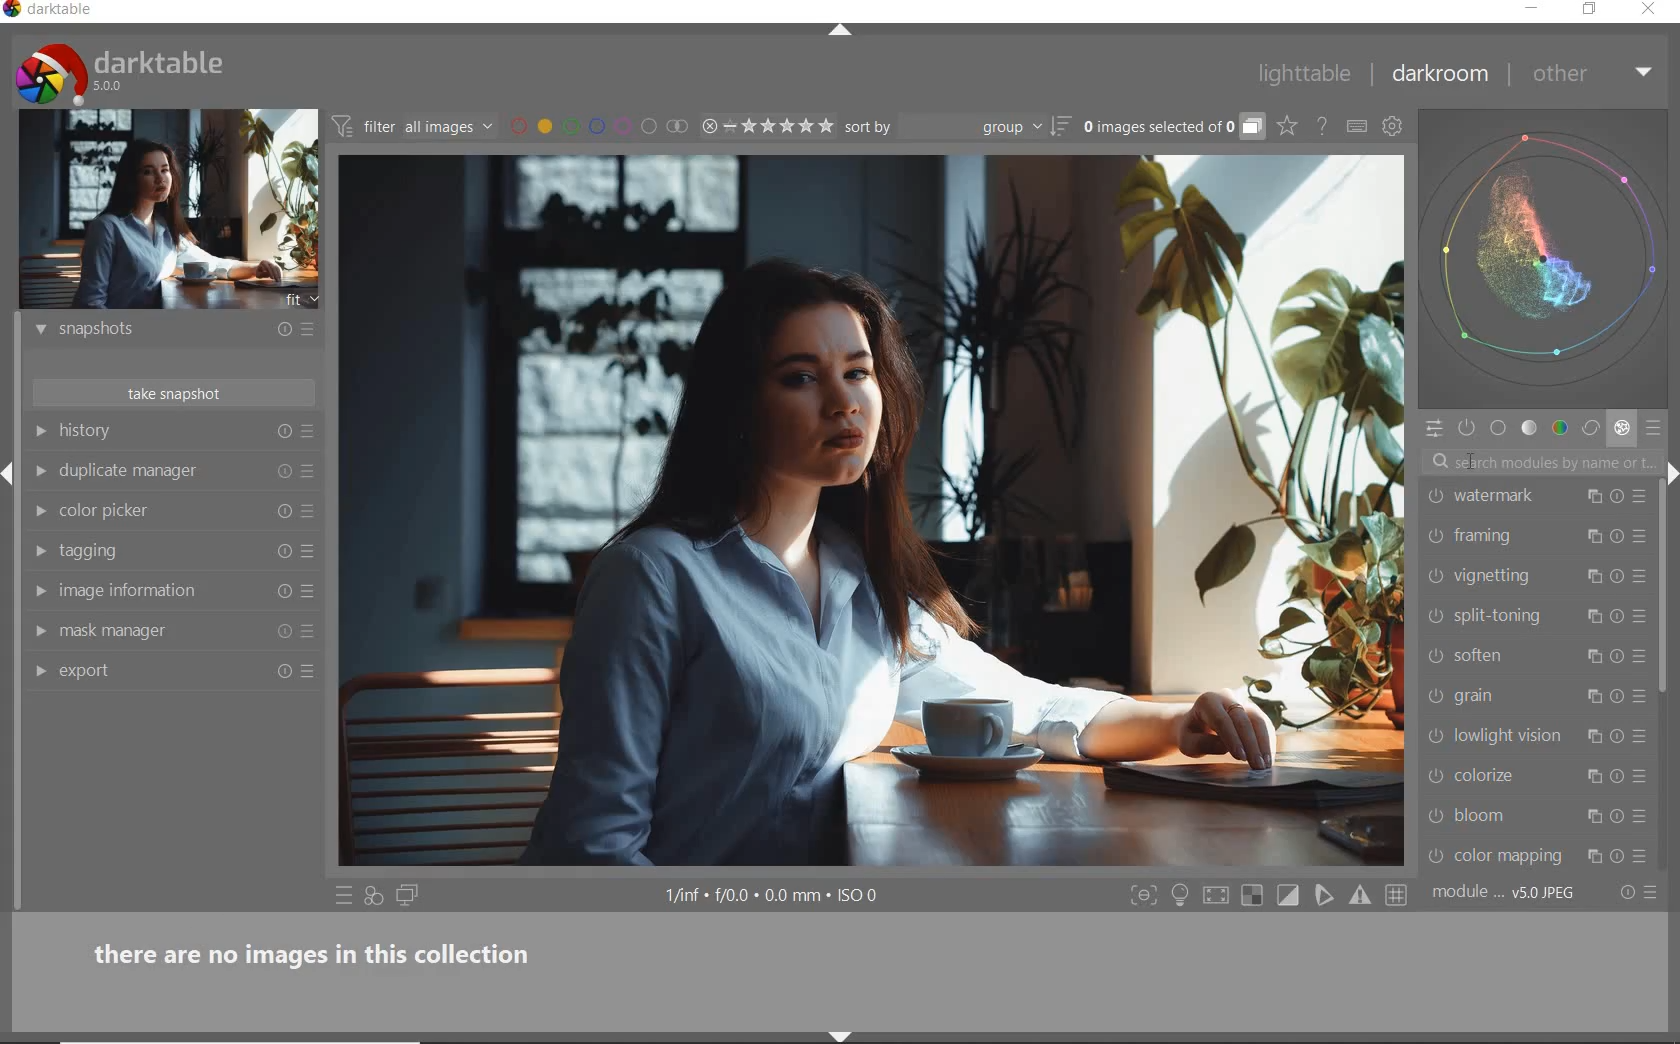  I want to click on preset and preferences, so click(1642, 580).